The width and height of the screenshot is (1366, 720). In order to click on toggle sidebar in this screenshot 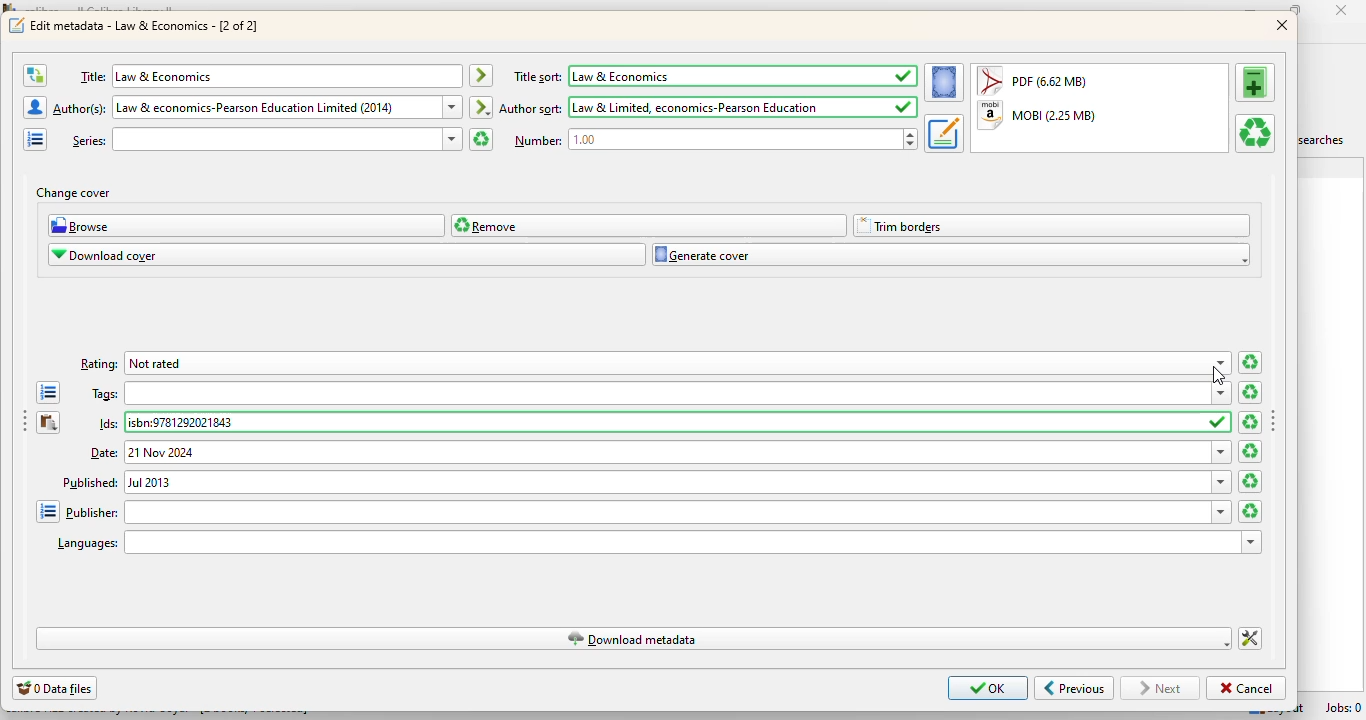, I will do `click(24, 423)`.